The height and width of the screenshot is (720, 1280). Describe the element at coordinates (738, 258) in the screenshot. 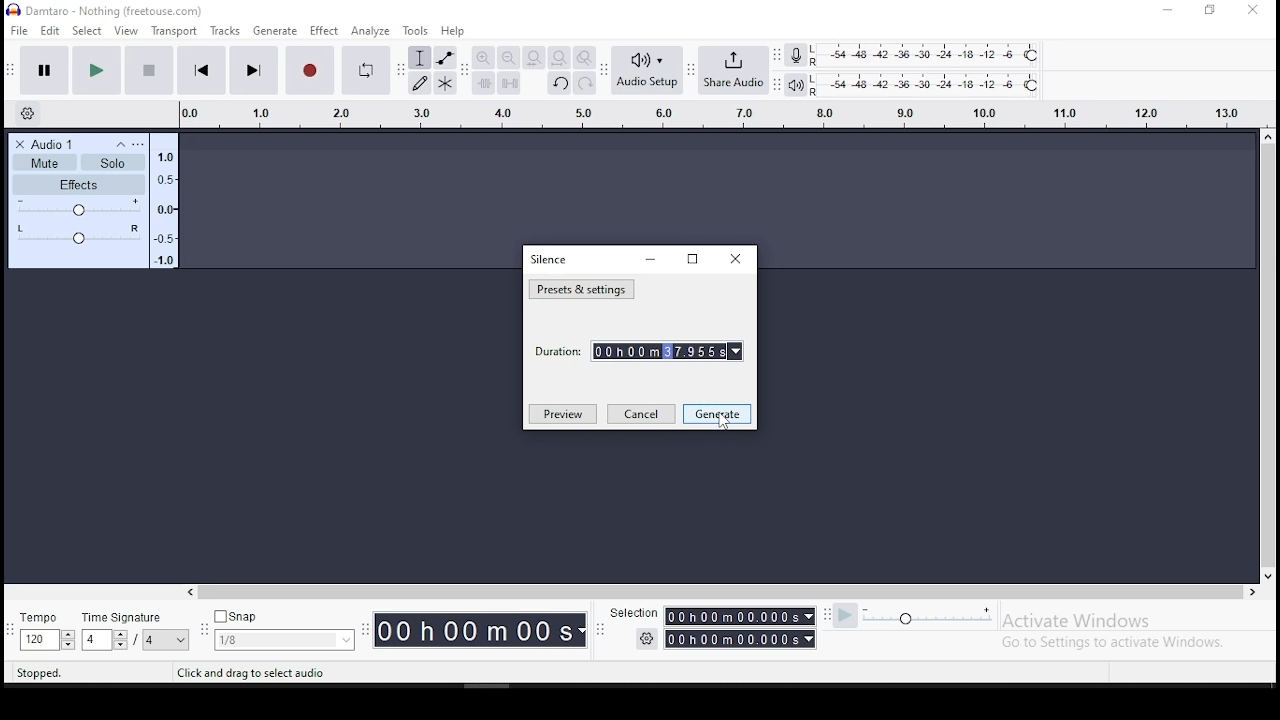

I see `close window` at that location.